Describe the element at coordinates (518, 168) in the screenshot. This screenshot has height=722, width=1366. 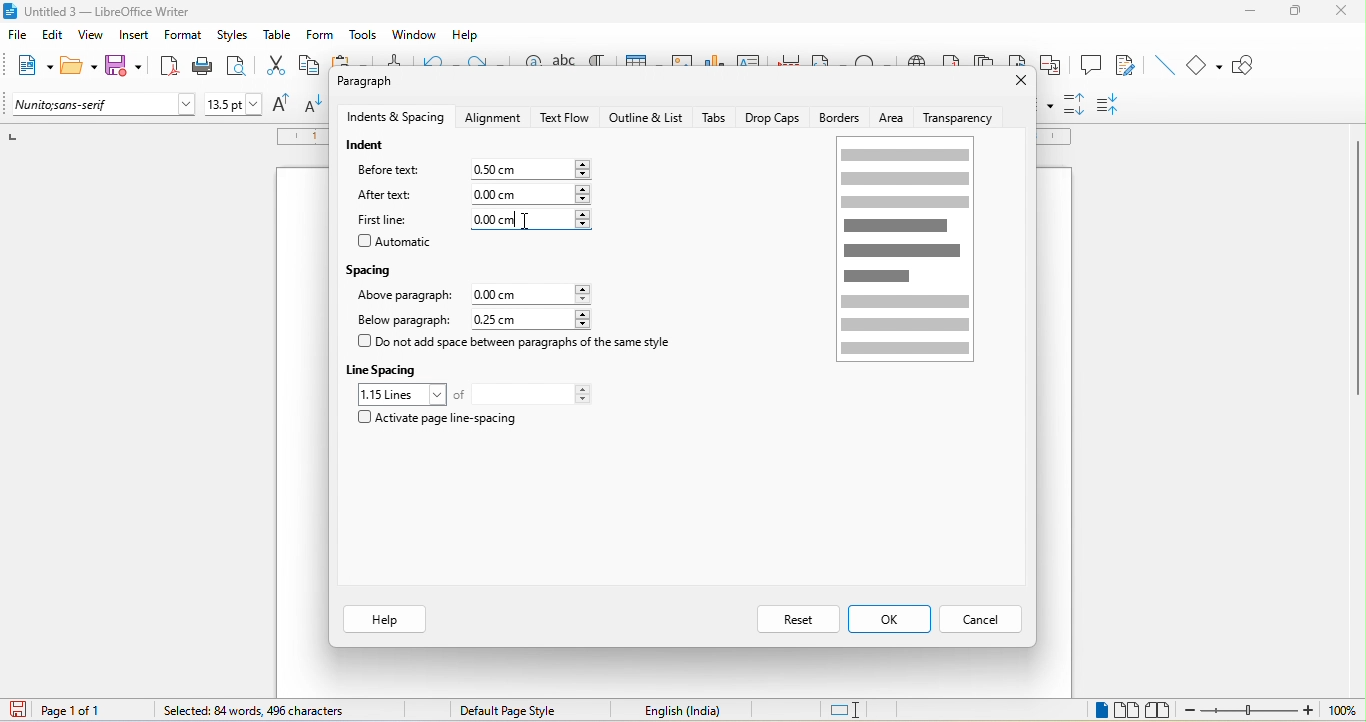
I see `0.00 cm` at that location.